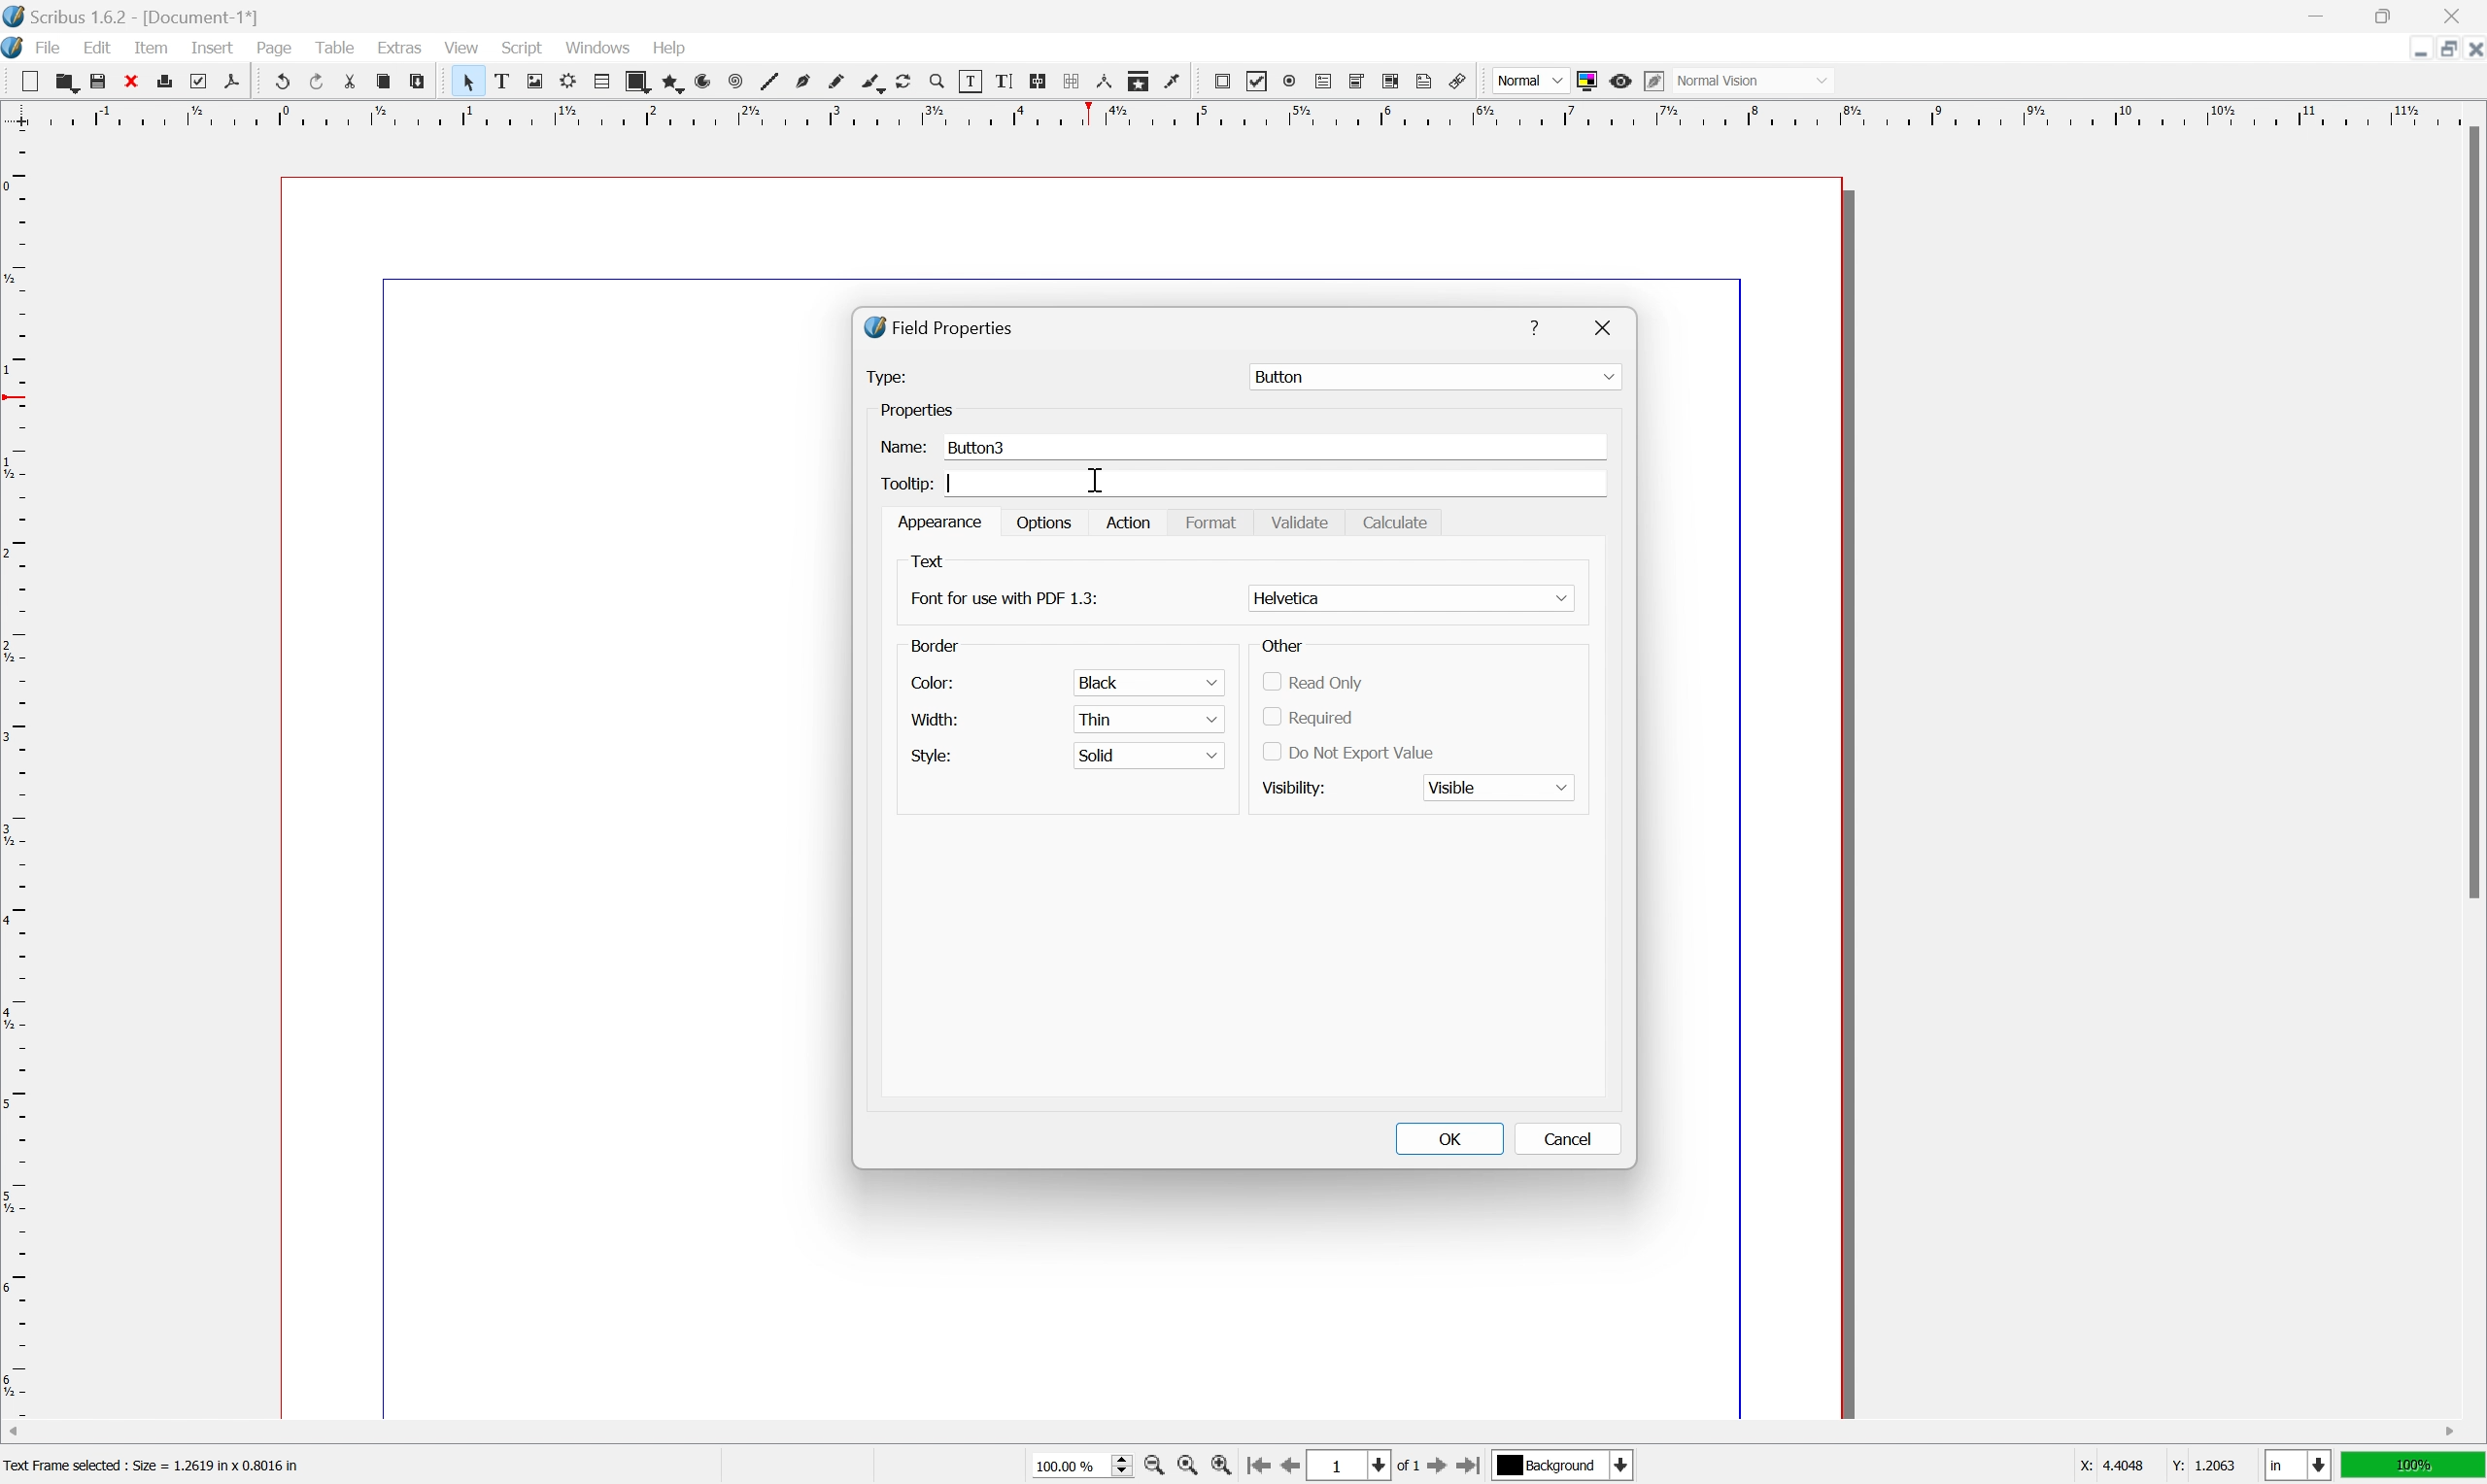 The width and height of the screenshot is (2487, 1484). What do you see at coordinates (1130, 522) in the screenshot?
I see `Action` at bounding box center [1130, 522].